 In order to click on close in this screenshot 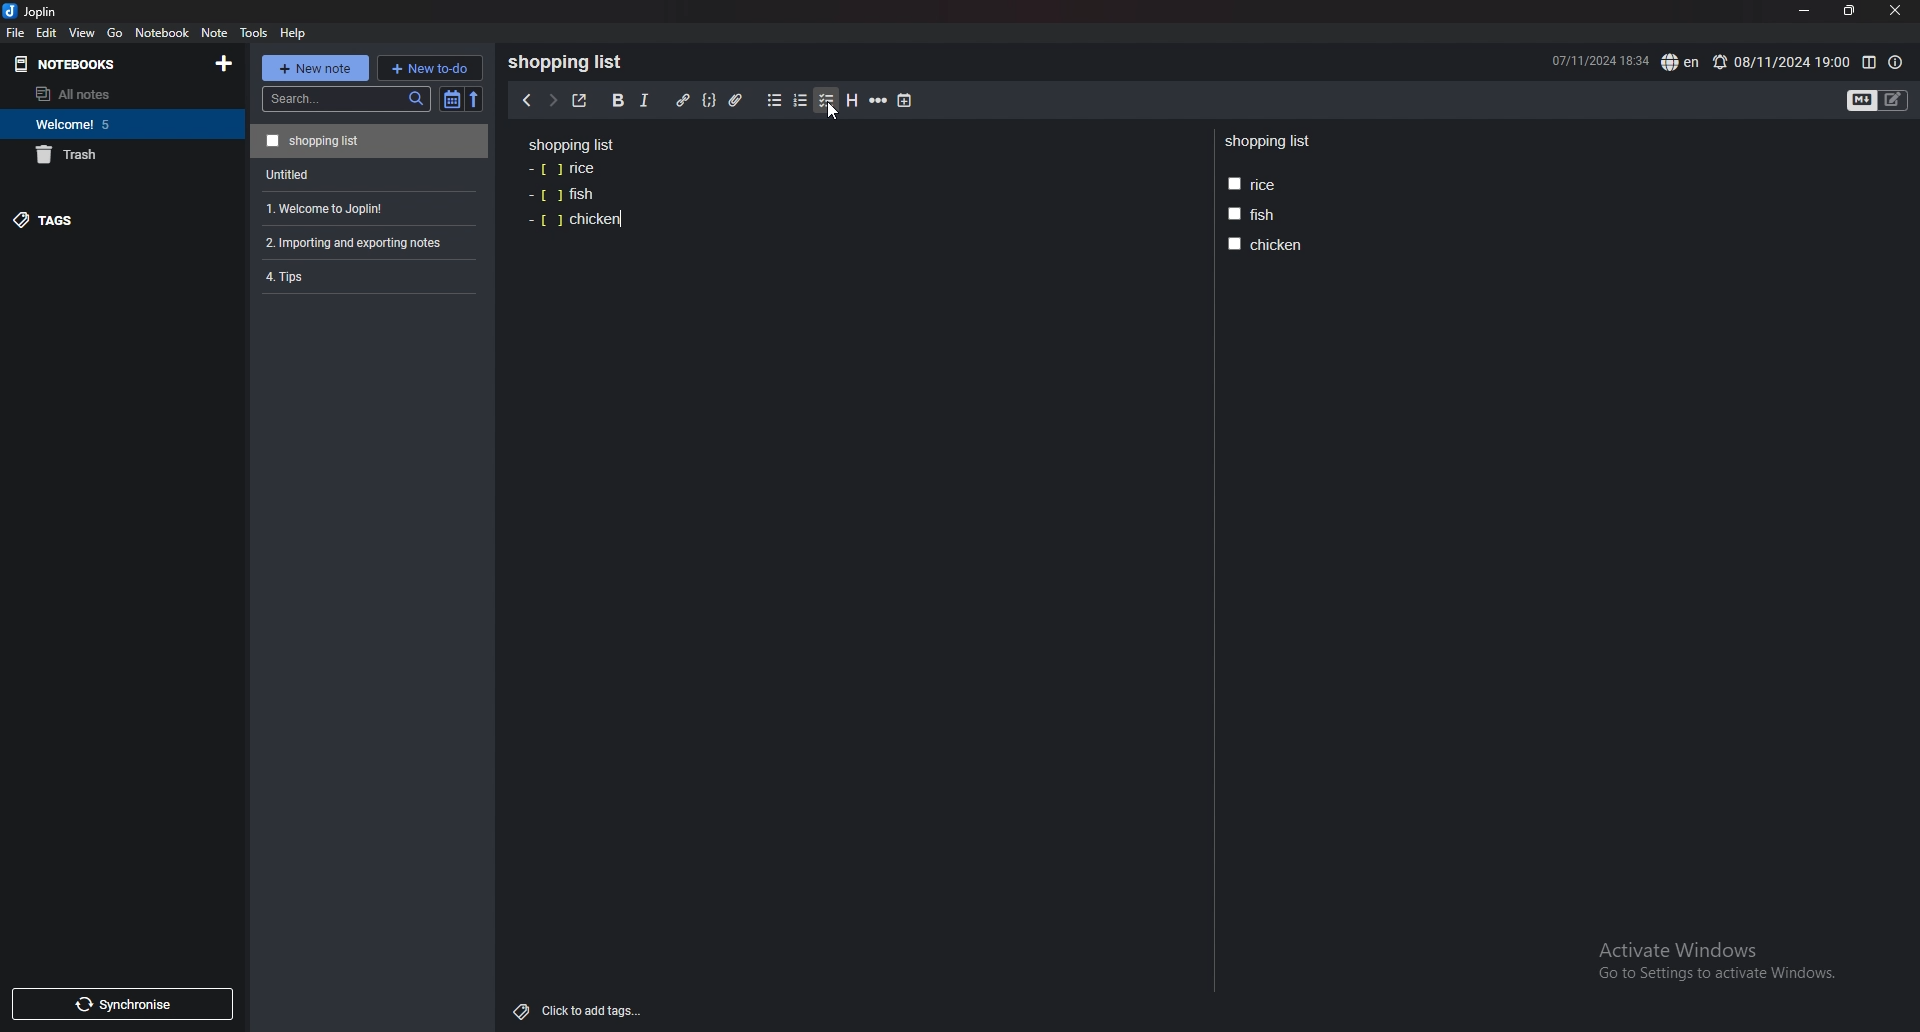, I will do `click(1894, 11)`.